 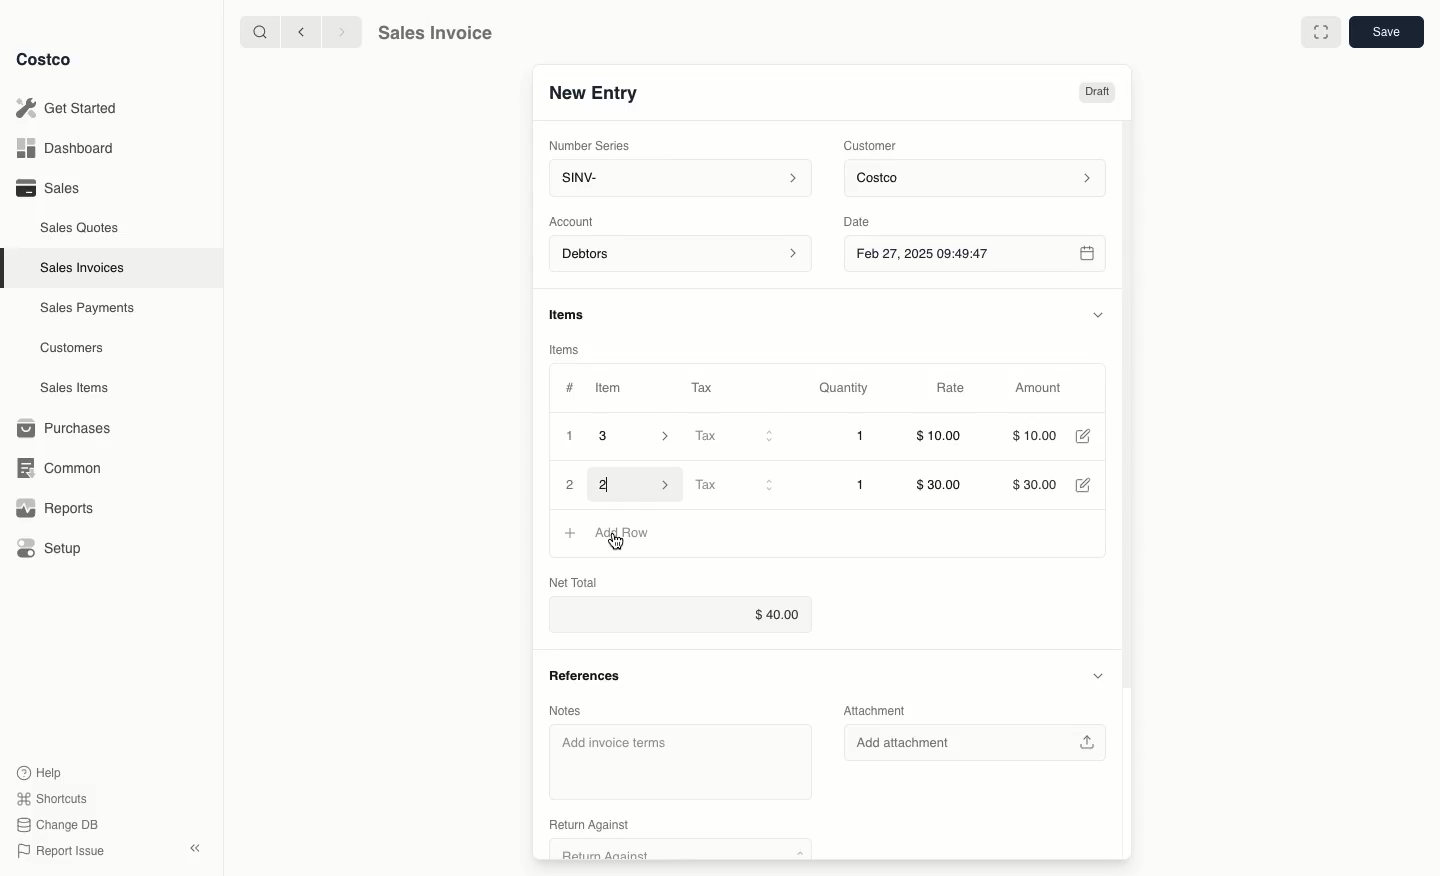 What do you see at coordinates (571, 485) in the screenshot?
I see `2` at bounding box center [571, 485].